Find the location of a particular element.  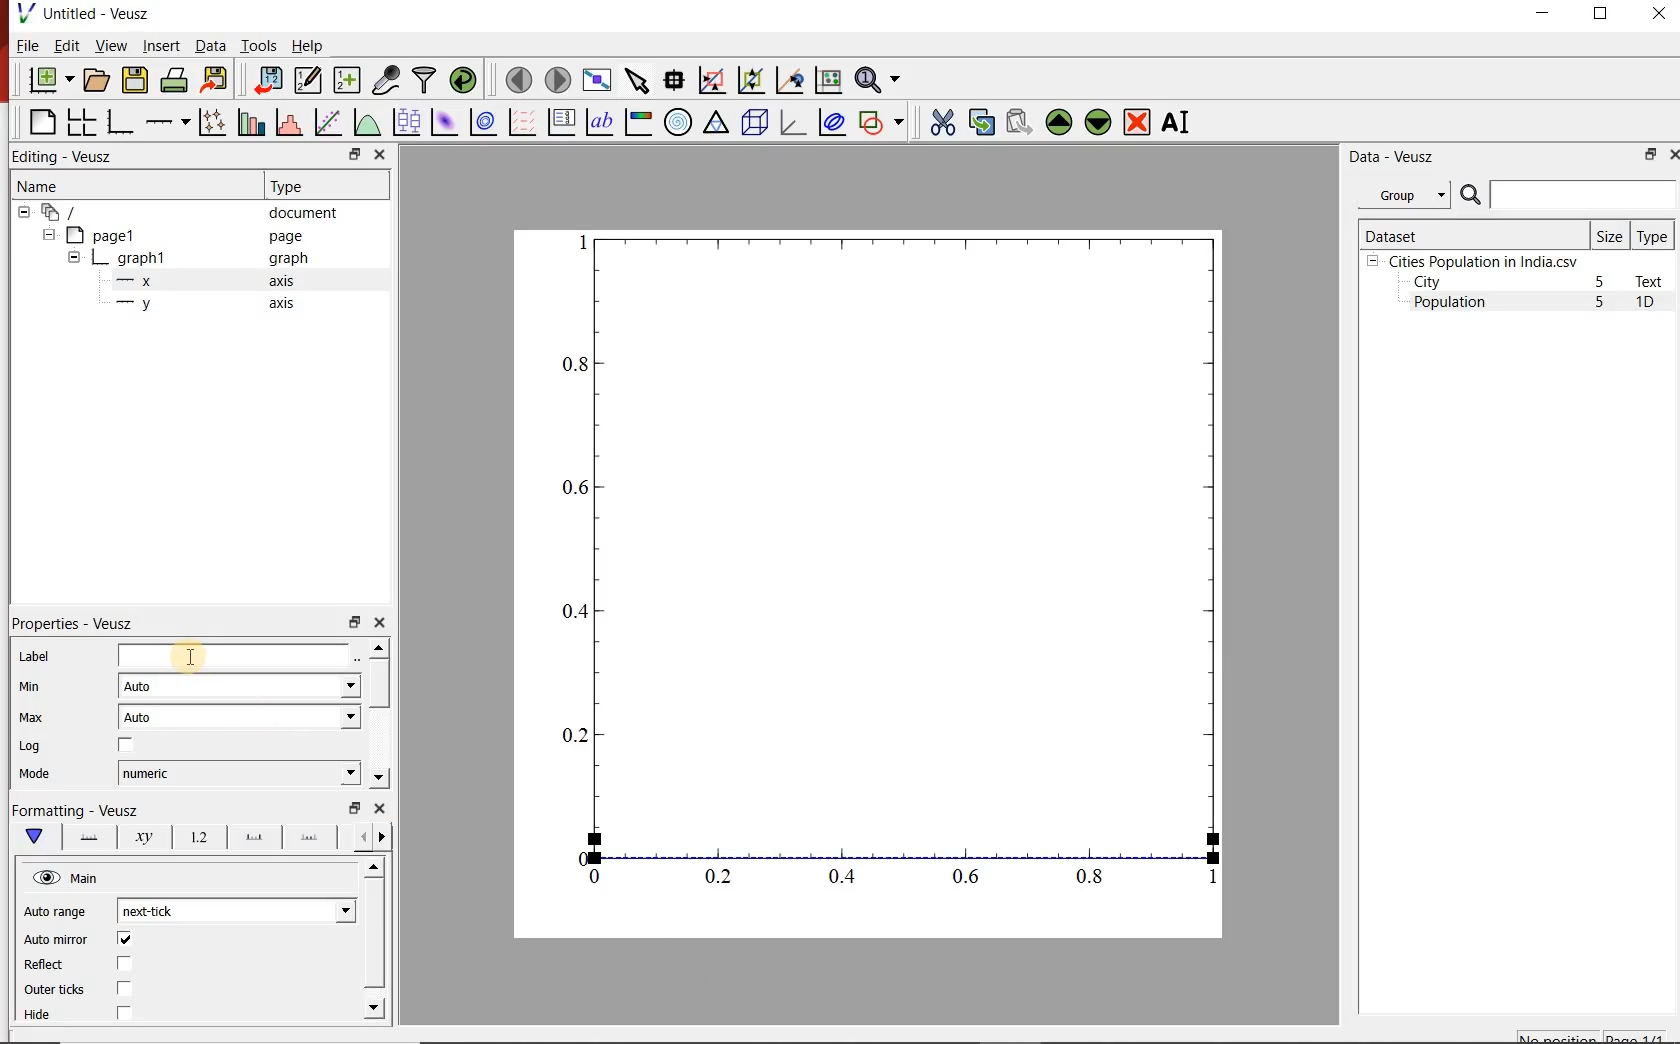

move the selected widget down is located at coordinates (1098, 122).